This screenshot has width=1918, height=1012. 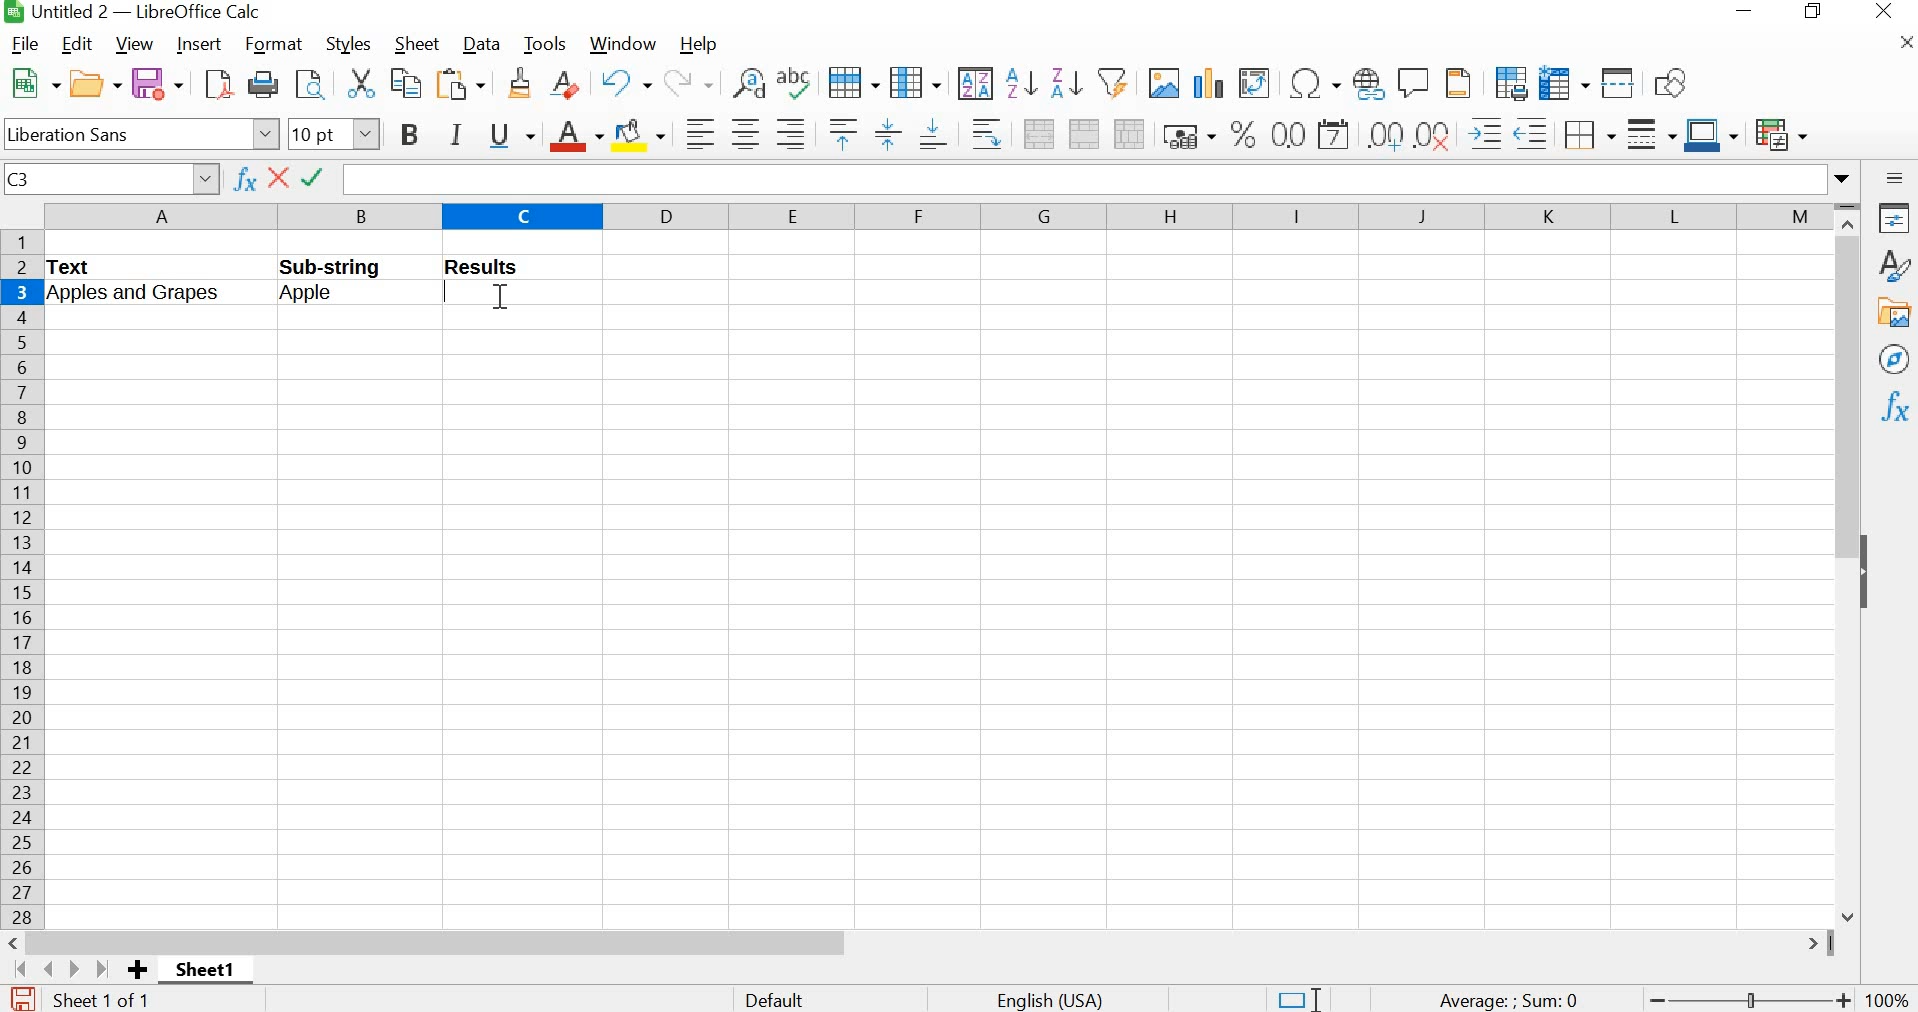 What do you see at coordinates (480, 44) in the screenshot?
I see `data` at bounding box center [480, 44].